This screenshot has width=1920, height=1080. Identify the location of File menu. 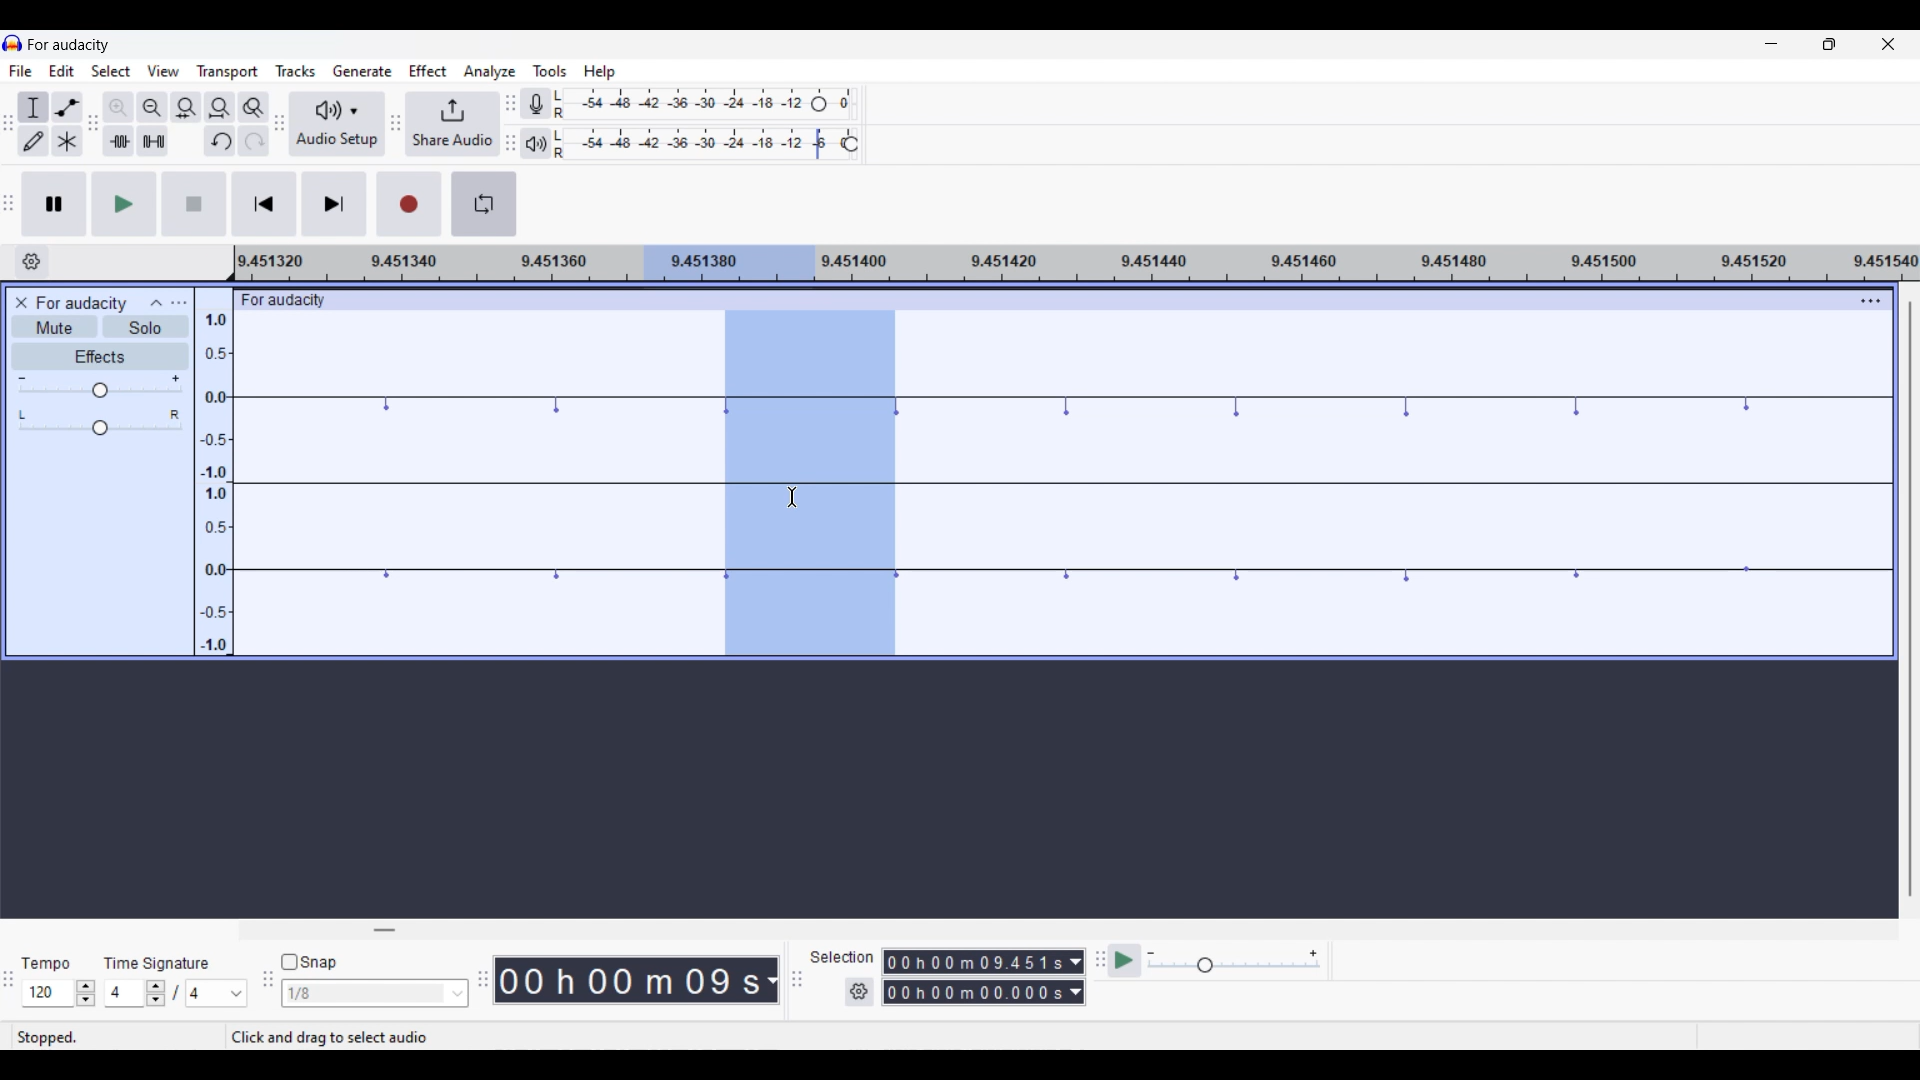
(21, 71).